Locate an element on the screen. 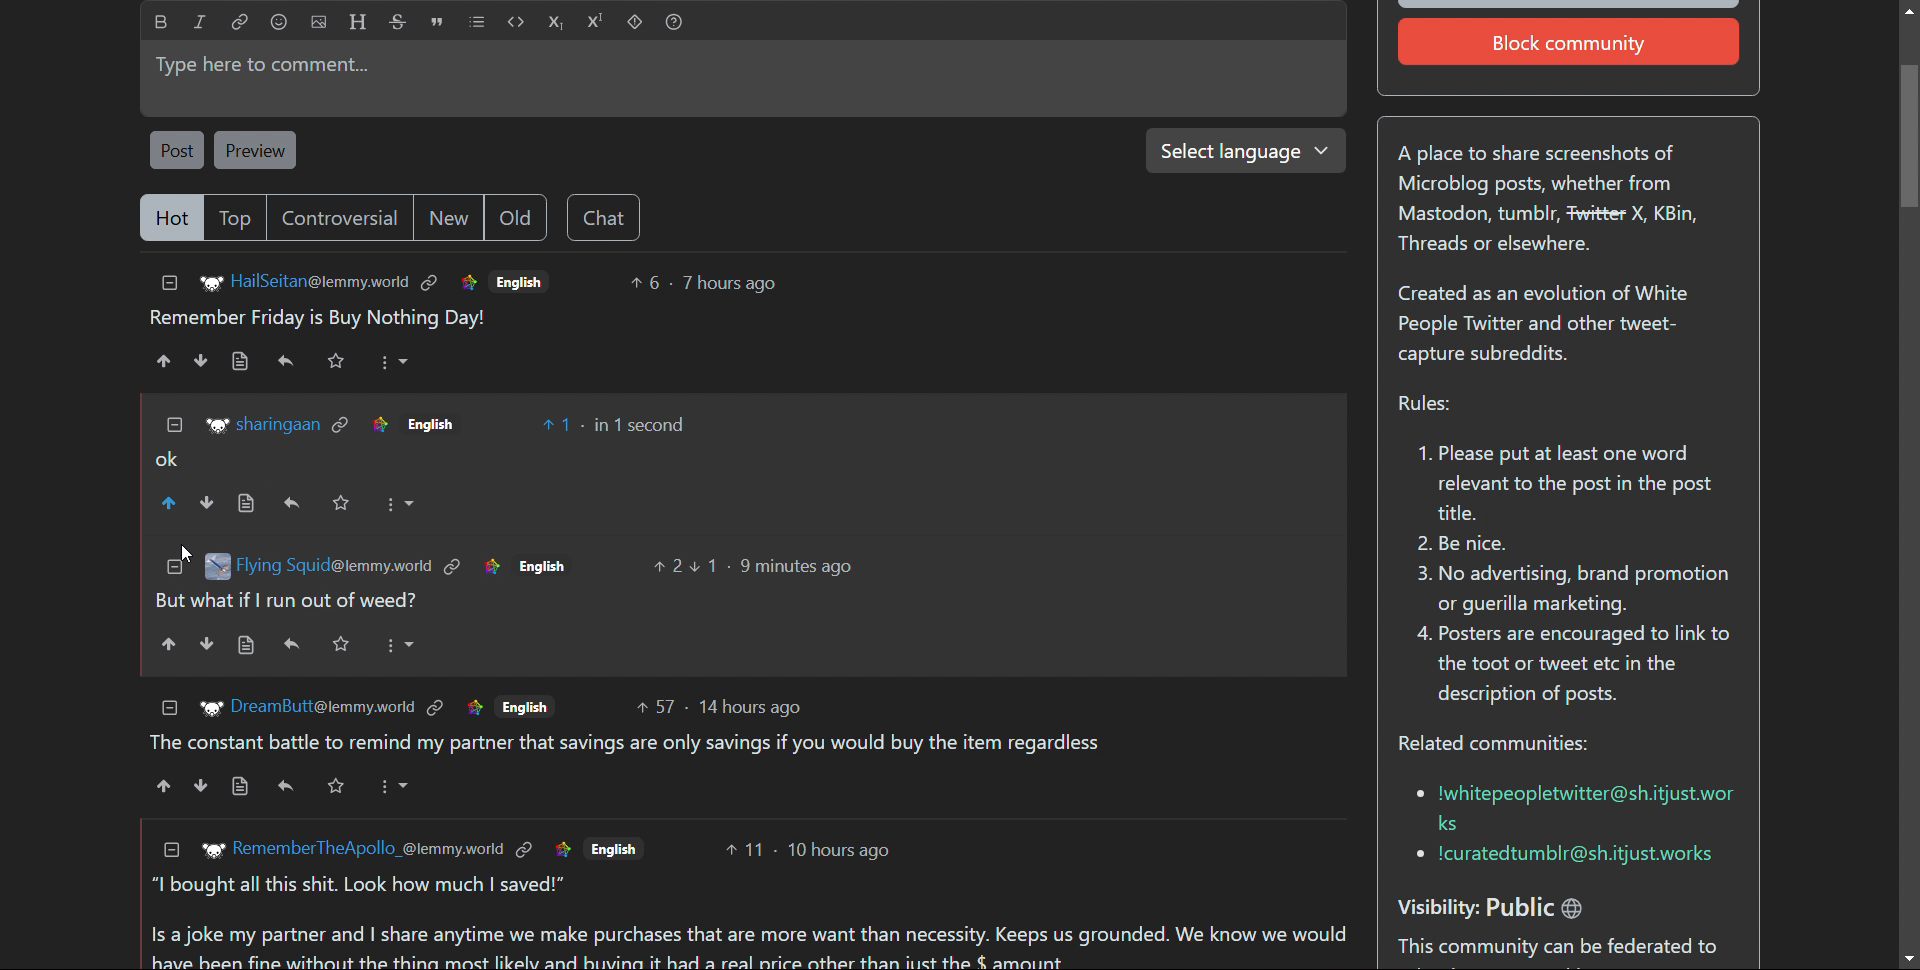 The height and width of the screenshot is (970, 1920). link is located at coordinates (525, 848).